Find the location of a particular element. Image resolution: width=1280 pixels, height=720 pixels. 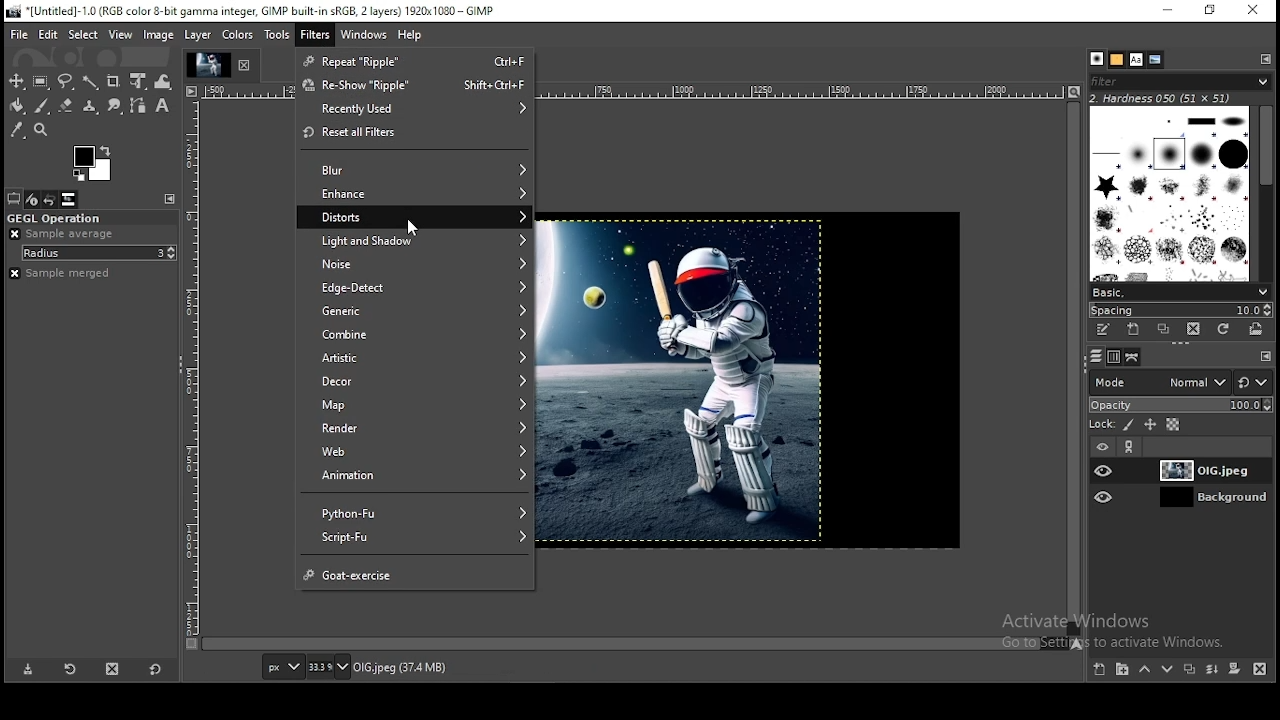

configure this tab is located at coordinates (170, 199).